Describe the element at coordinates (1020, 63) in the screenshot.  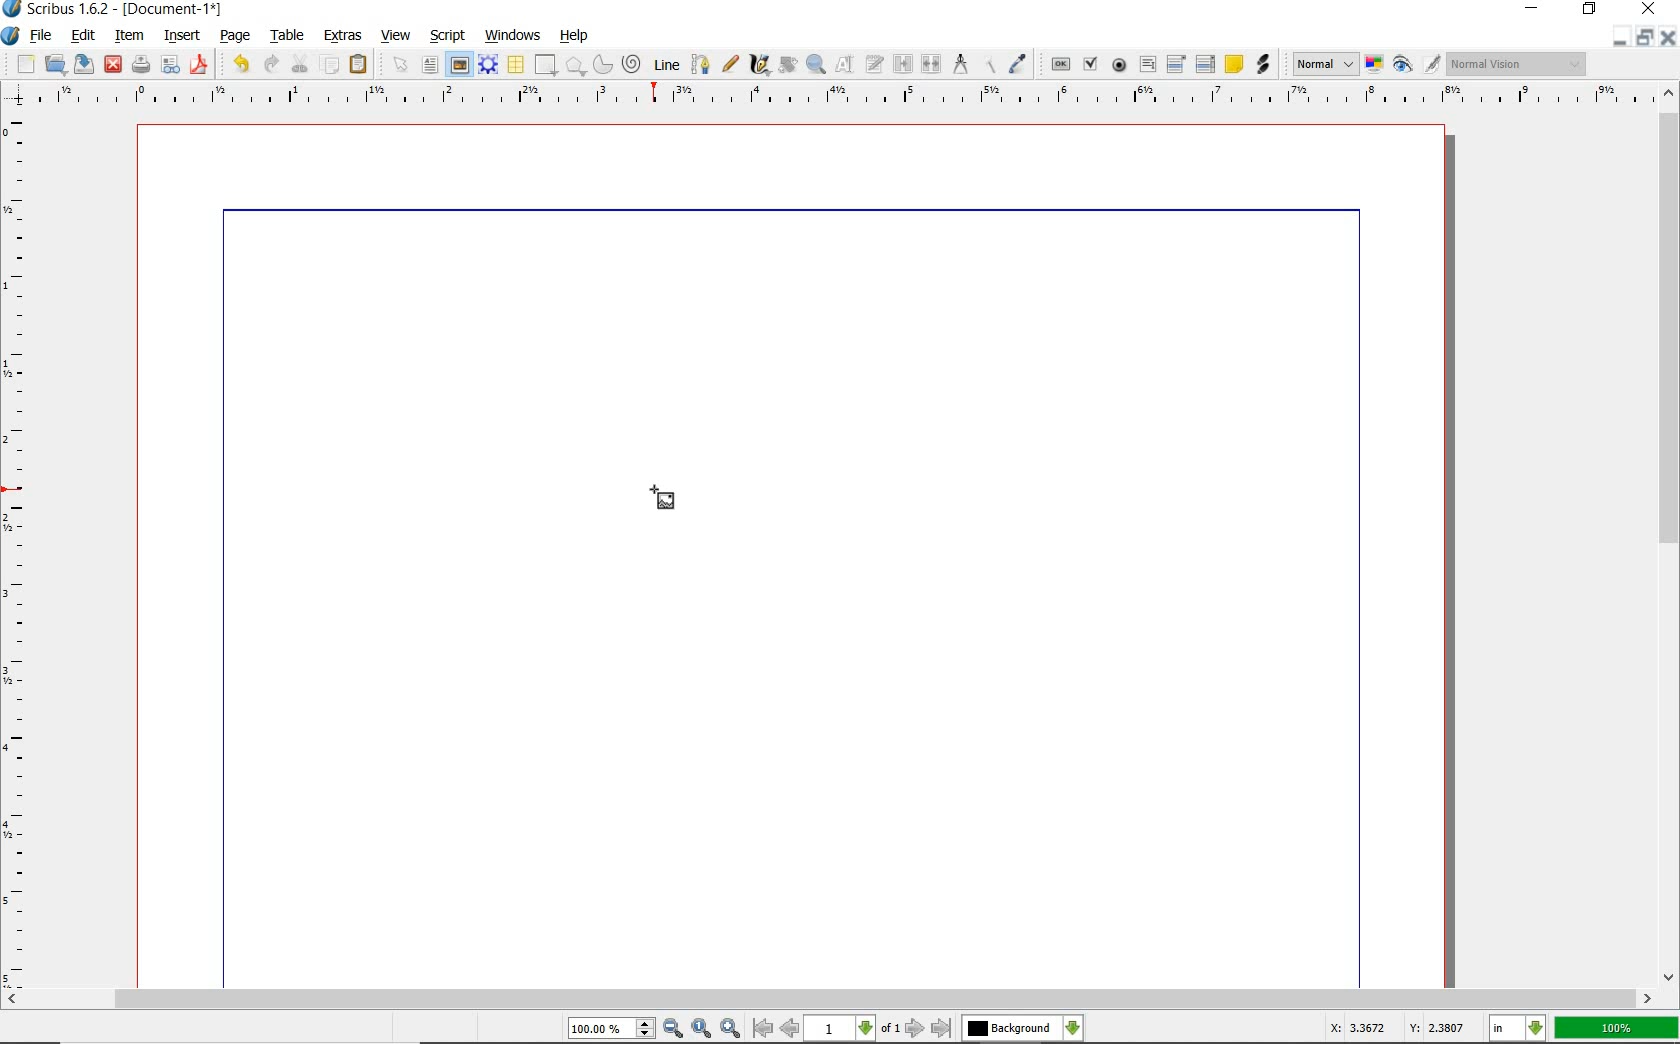
I see `eye dropper` at that location.